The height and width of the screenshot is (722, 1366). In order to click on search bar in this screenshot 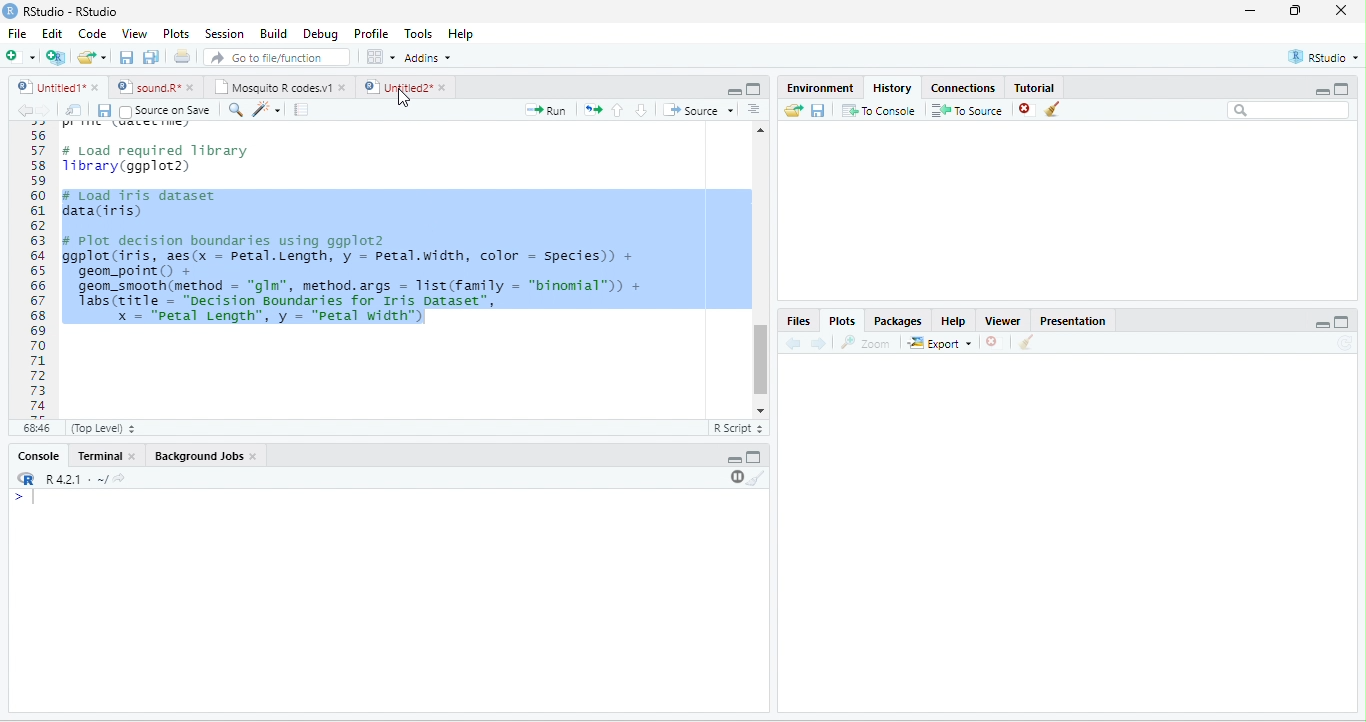, I will do `click(1289, 109)`.